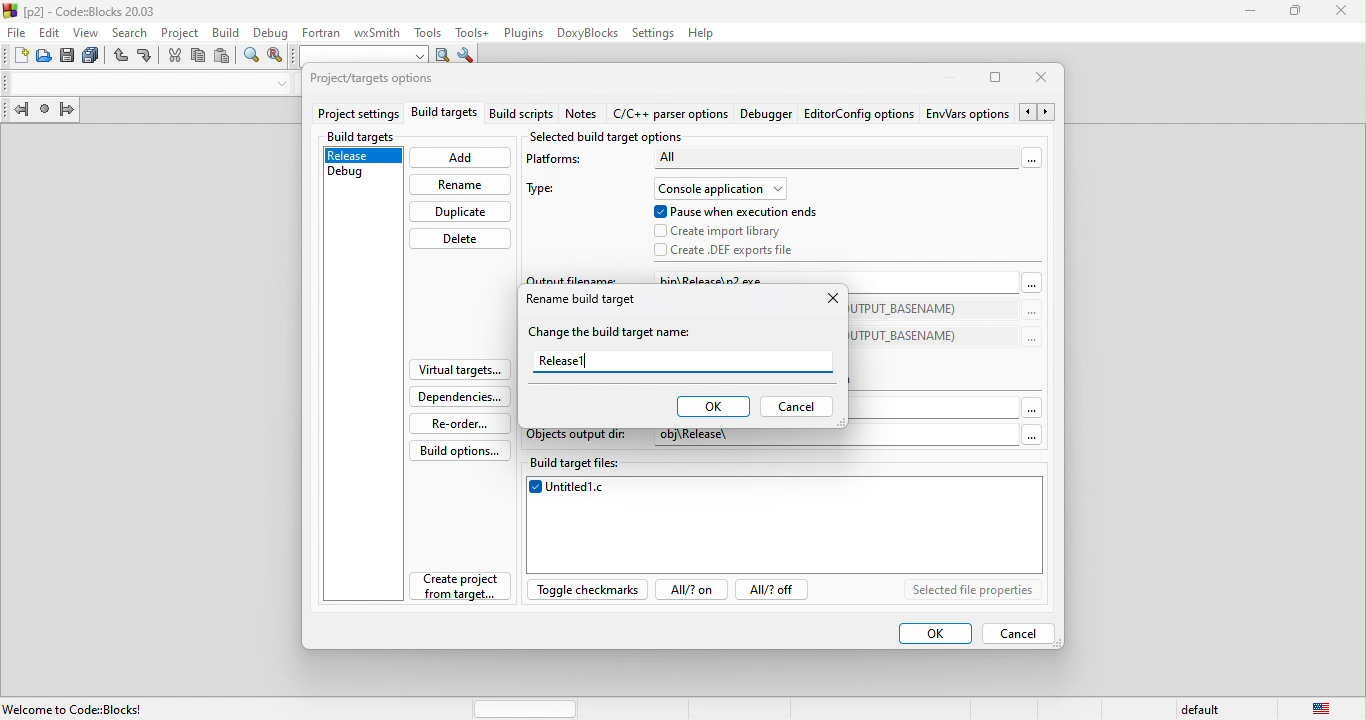 This screenshot has width=1366, height=720. Describe the element at coordinates (67, 111) in the screenshot. I see `jump forward ` at that location.